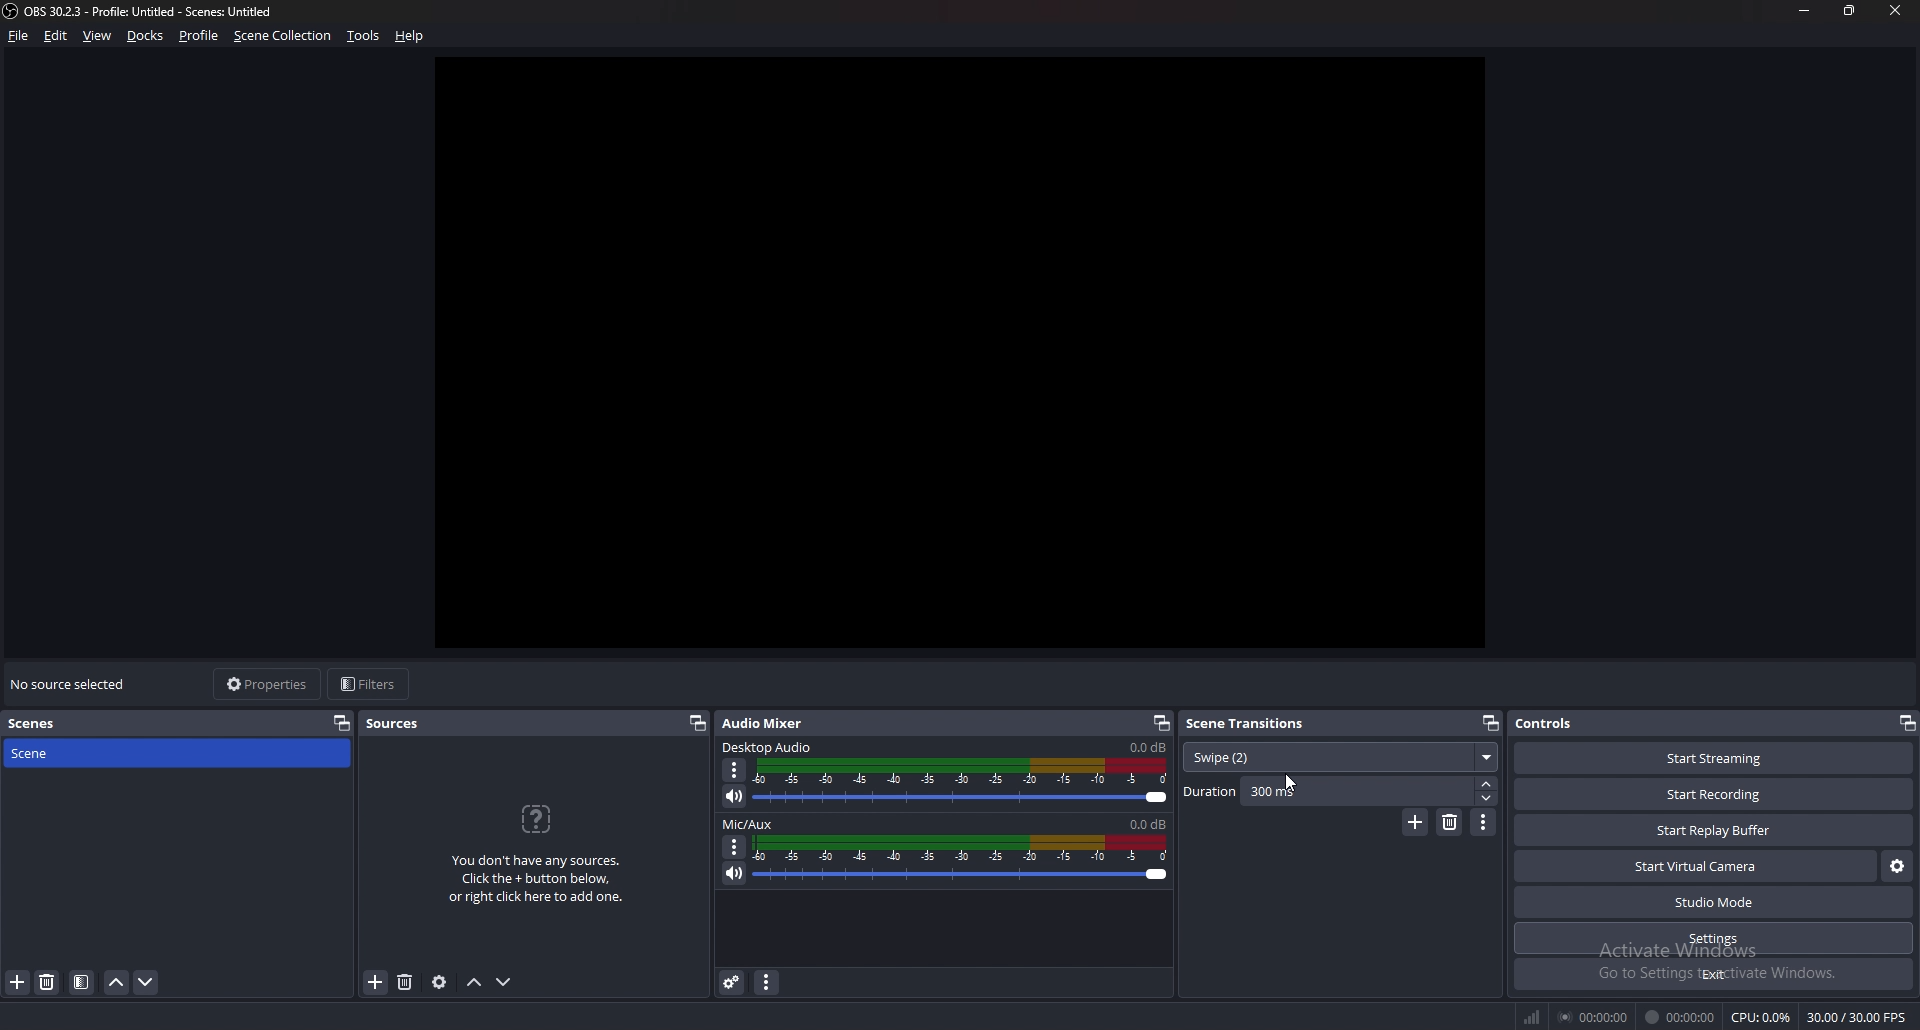 This screenshot has width=1920, height=1030. I want to click on move scene up, so click(118, 982).